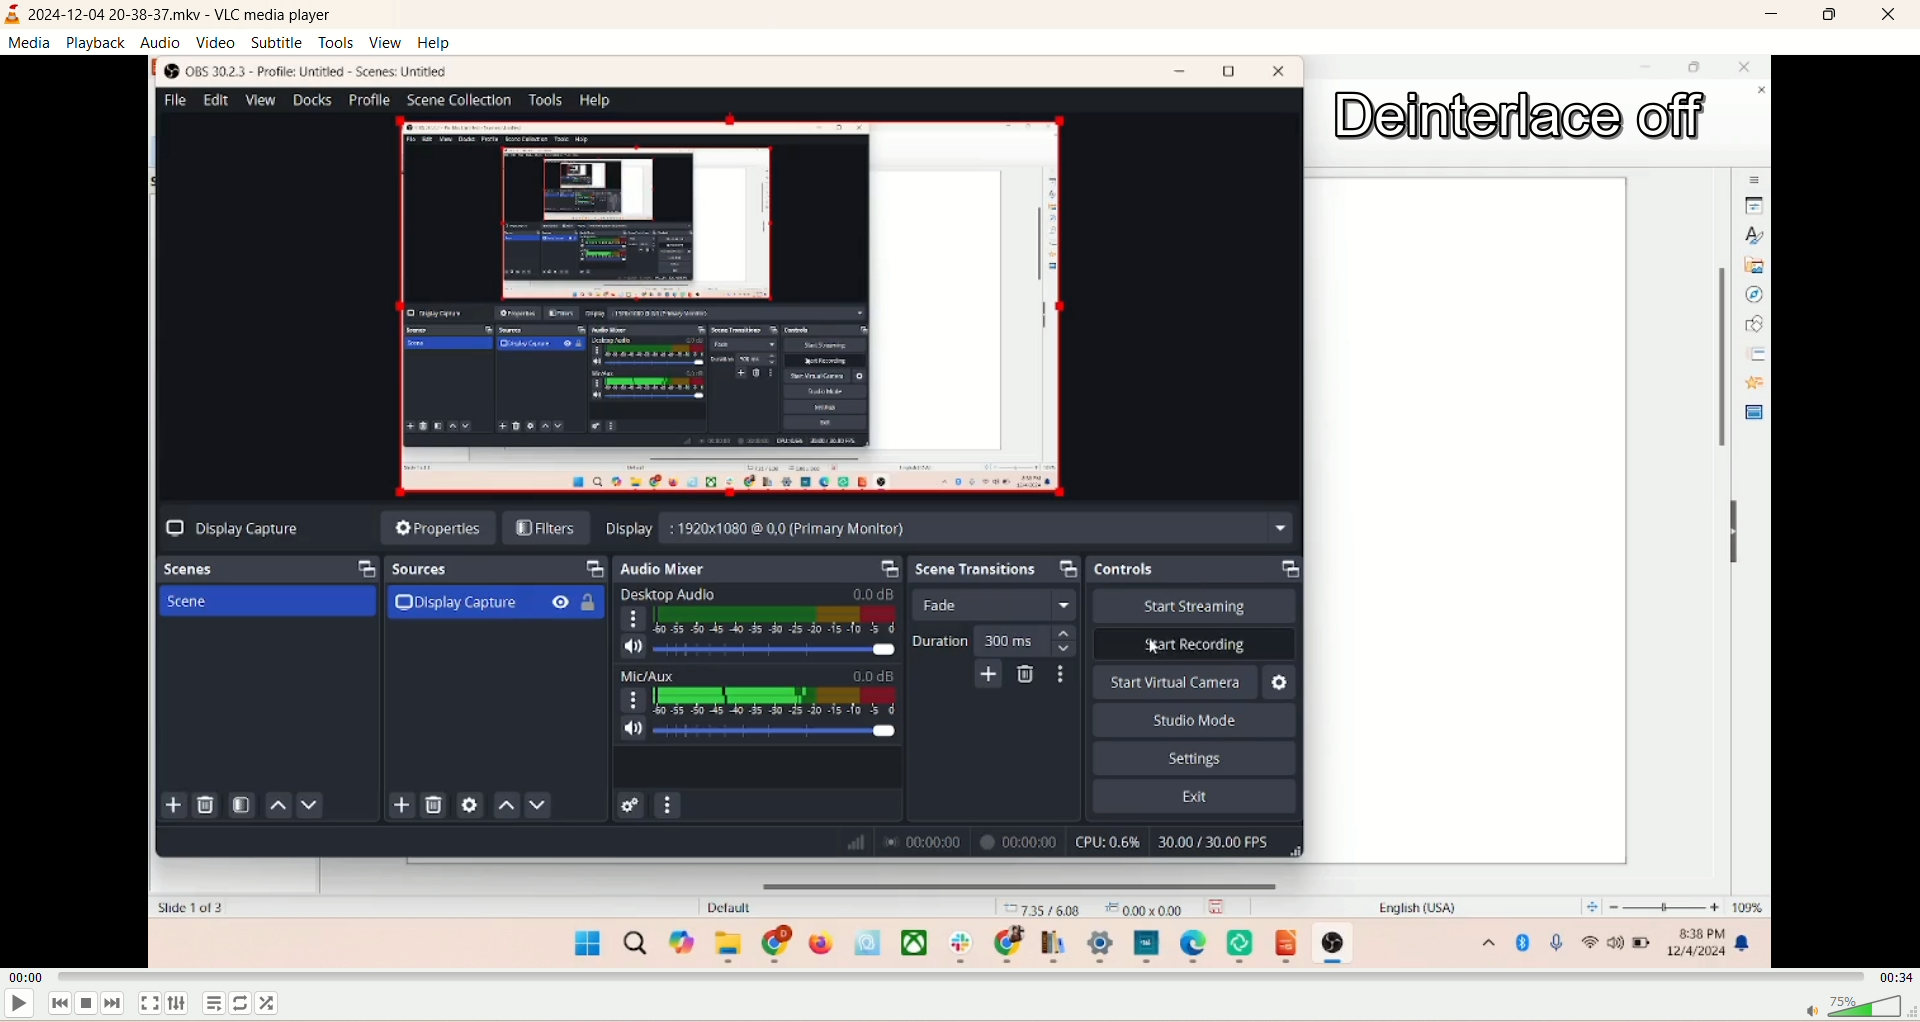 This screenshot has width=1920, height=1022. What do you see at coordinates (959, 976) in the screenshot?
I see `progress bar` at bounding box center [959, 976].